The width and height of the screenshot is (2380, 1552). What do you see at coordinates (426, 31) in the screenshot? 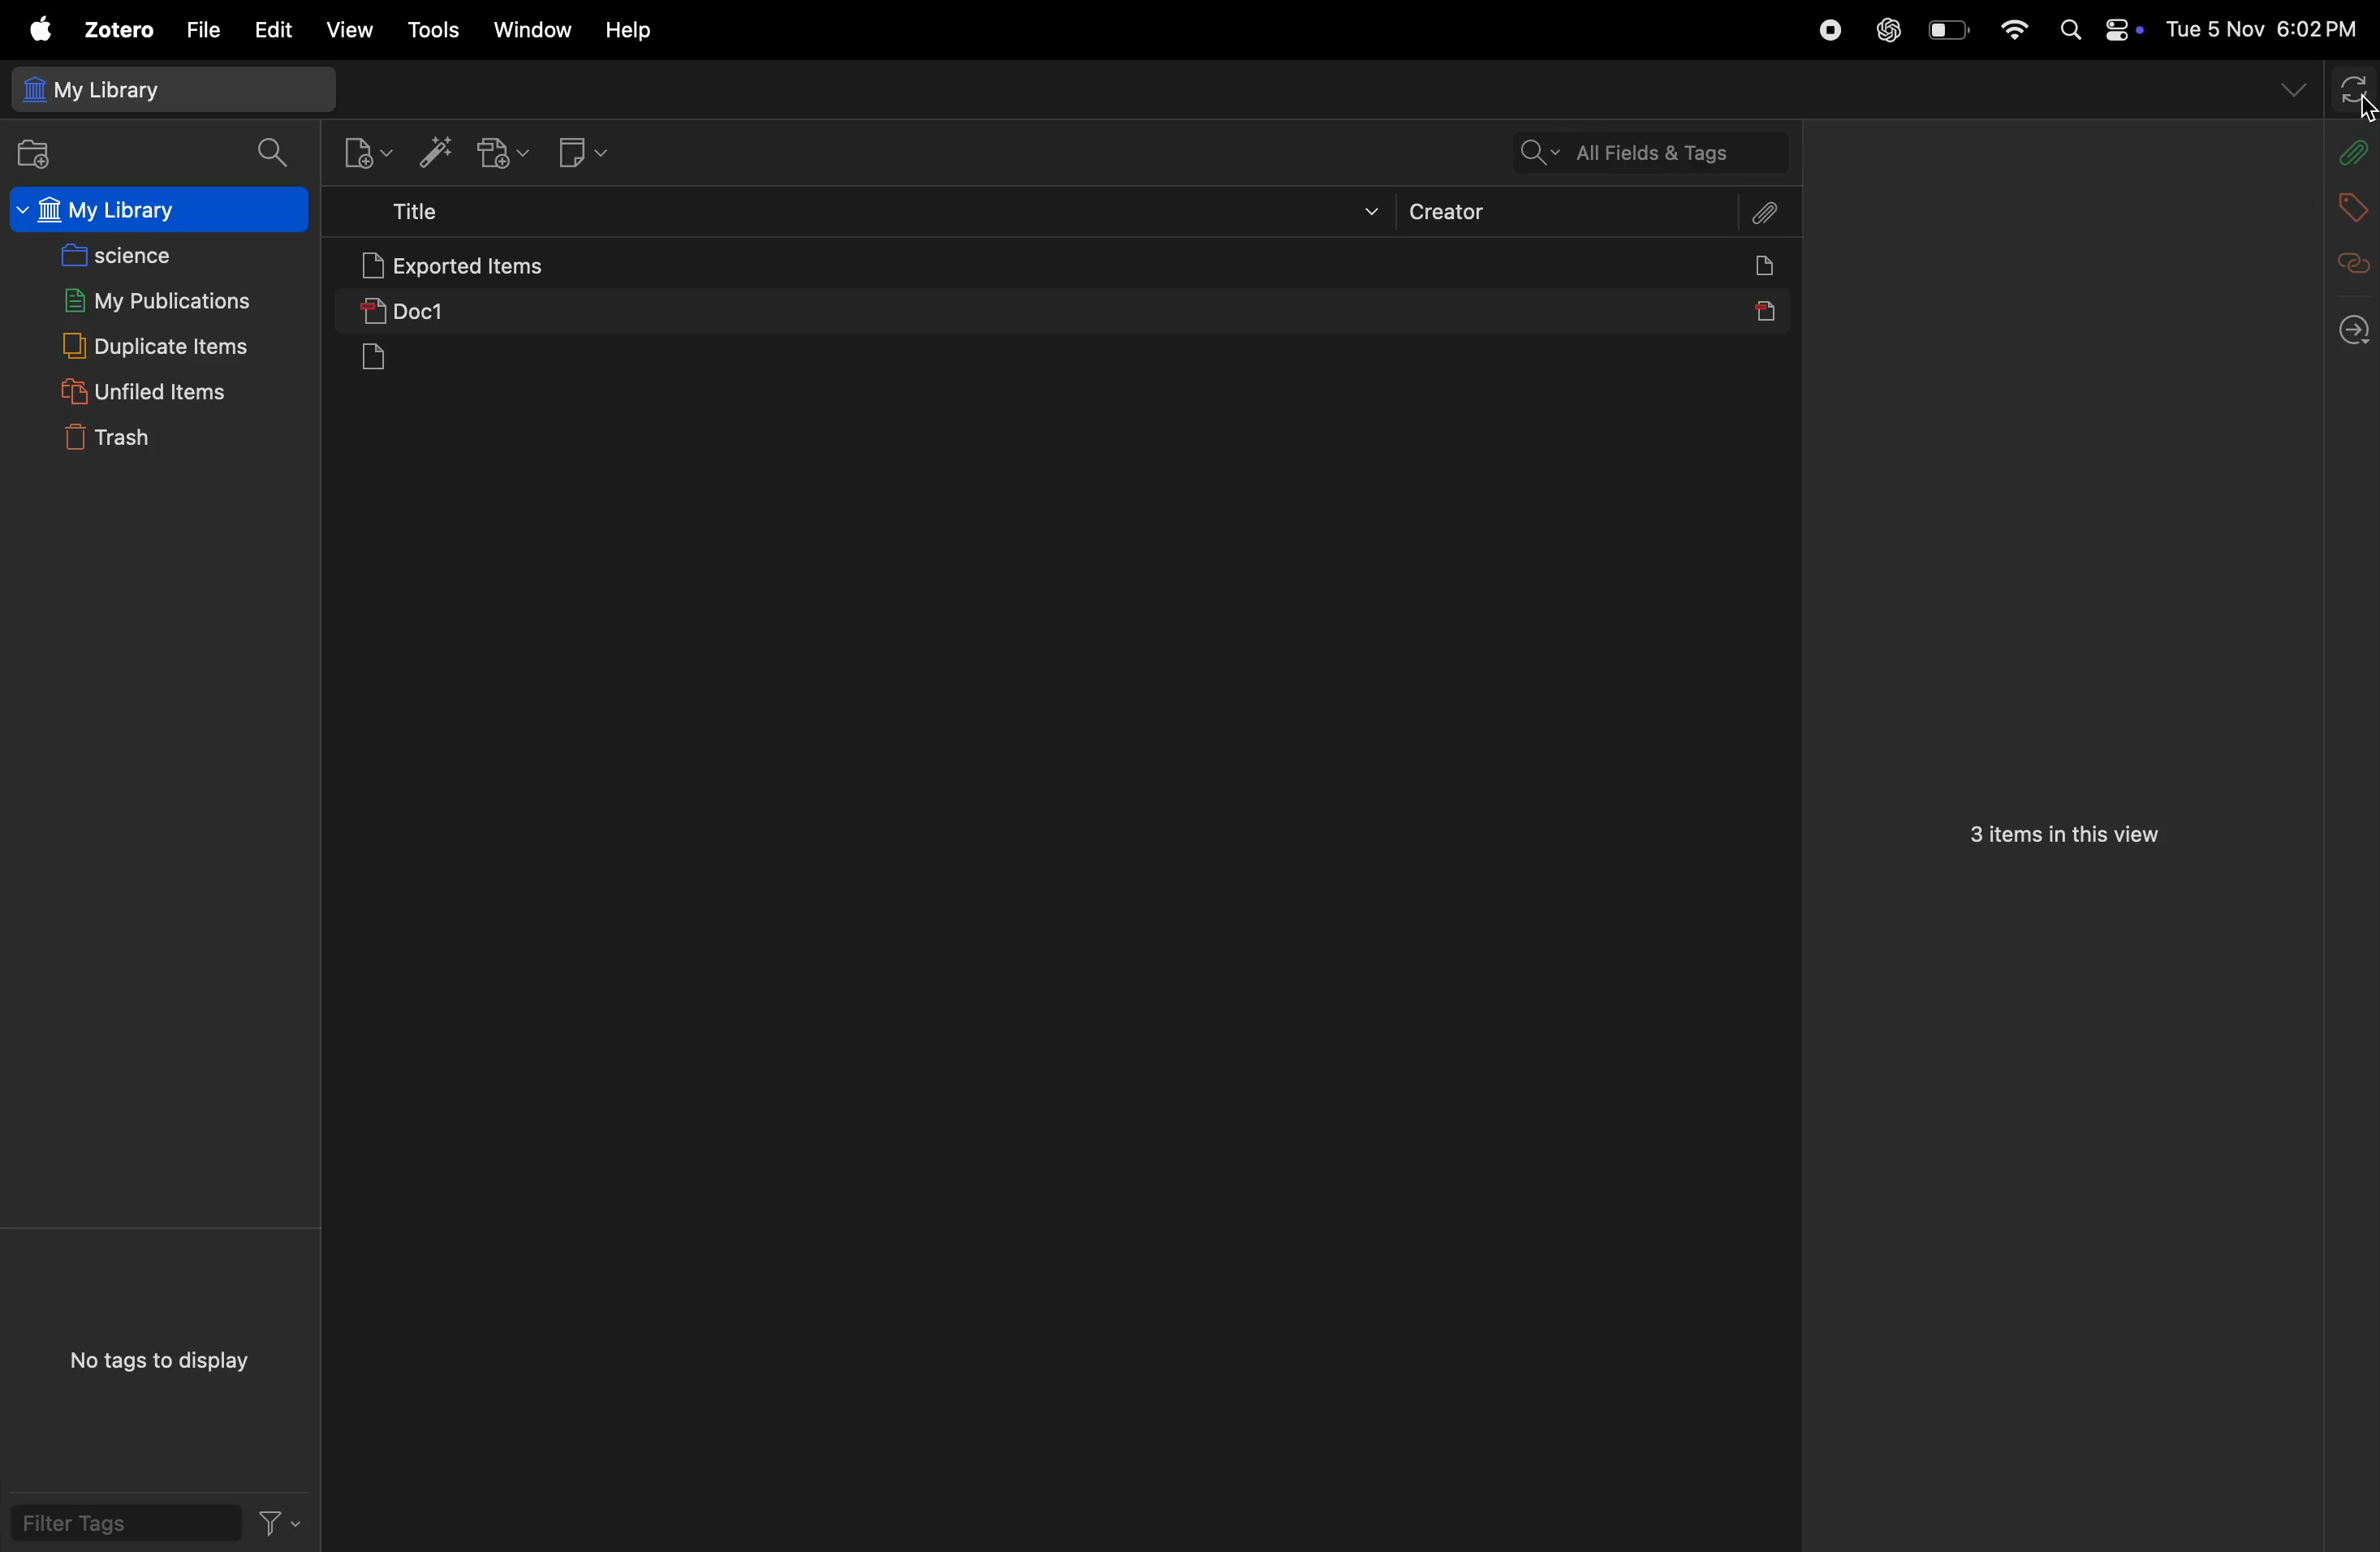
I see `tools` at bounding box center [426, 31].